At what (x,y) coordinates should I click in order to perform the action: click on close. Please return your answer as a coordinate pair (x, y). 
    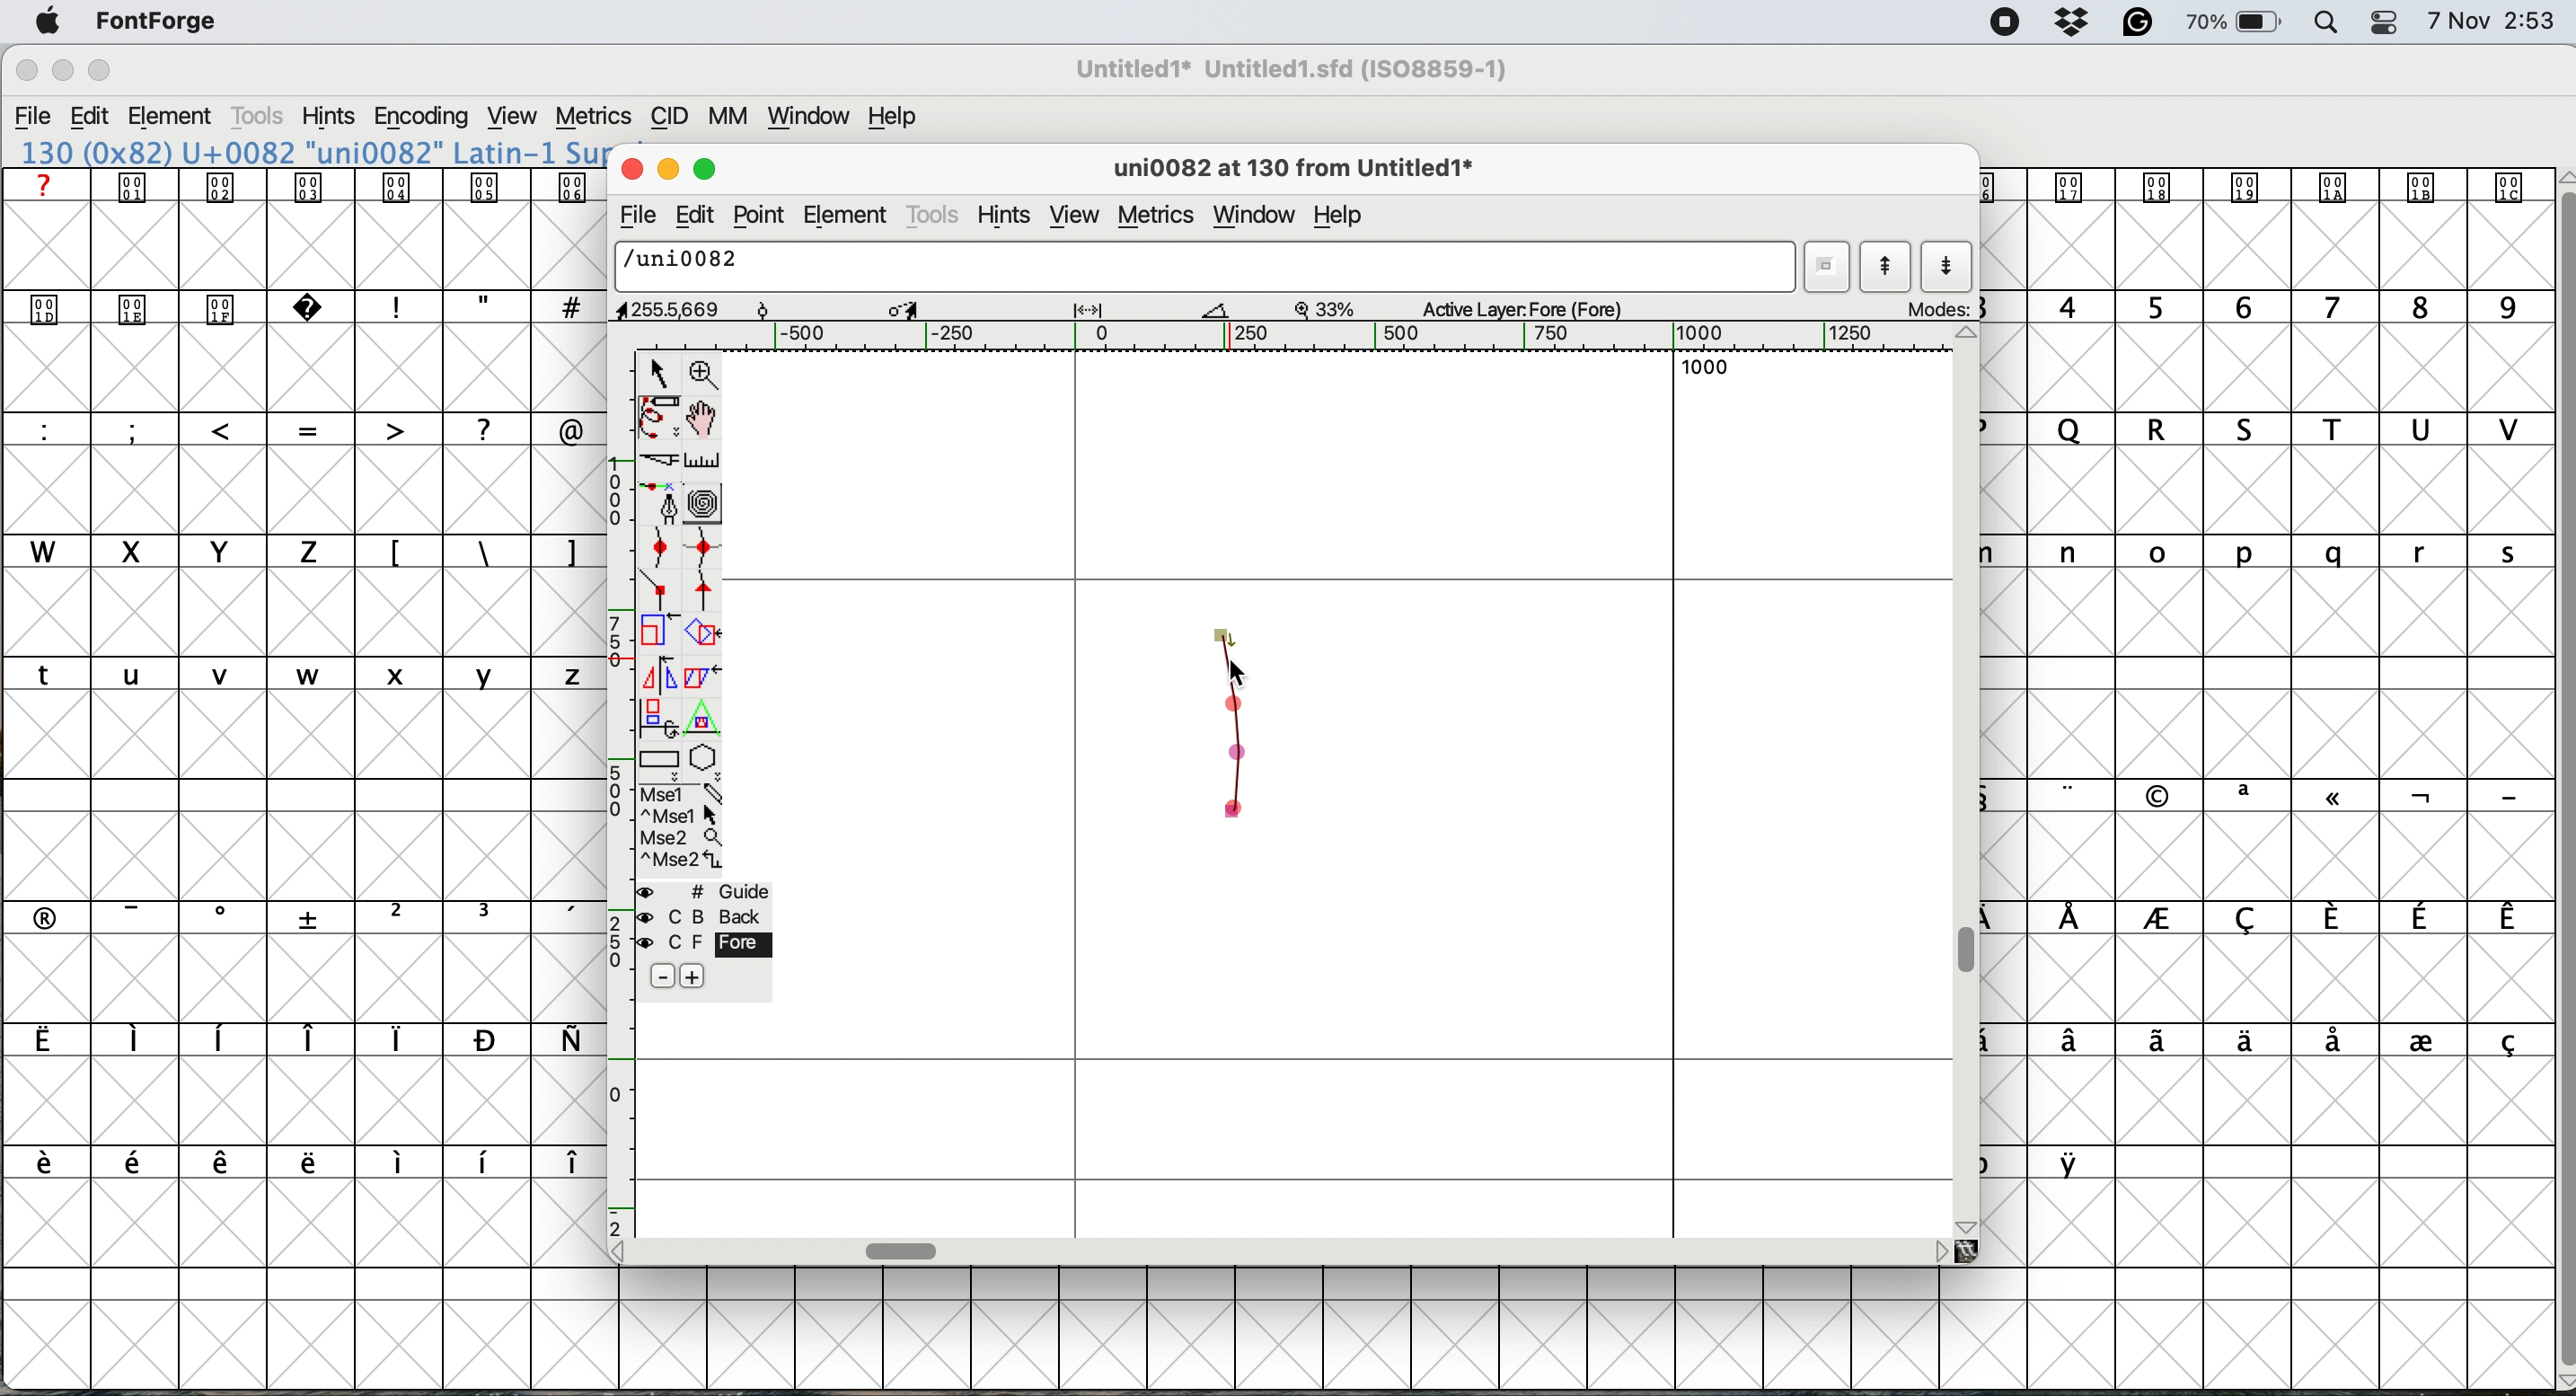
    Looking at the image, I should click on (632, 170).